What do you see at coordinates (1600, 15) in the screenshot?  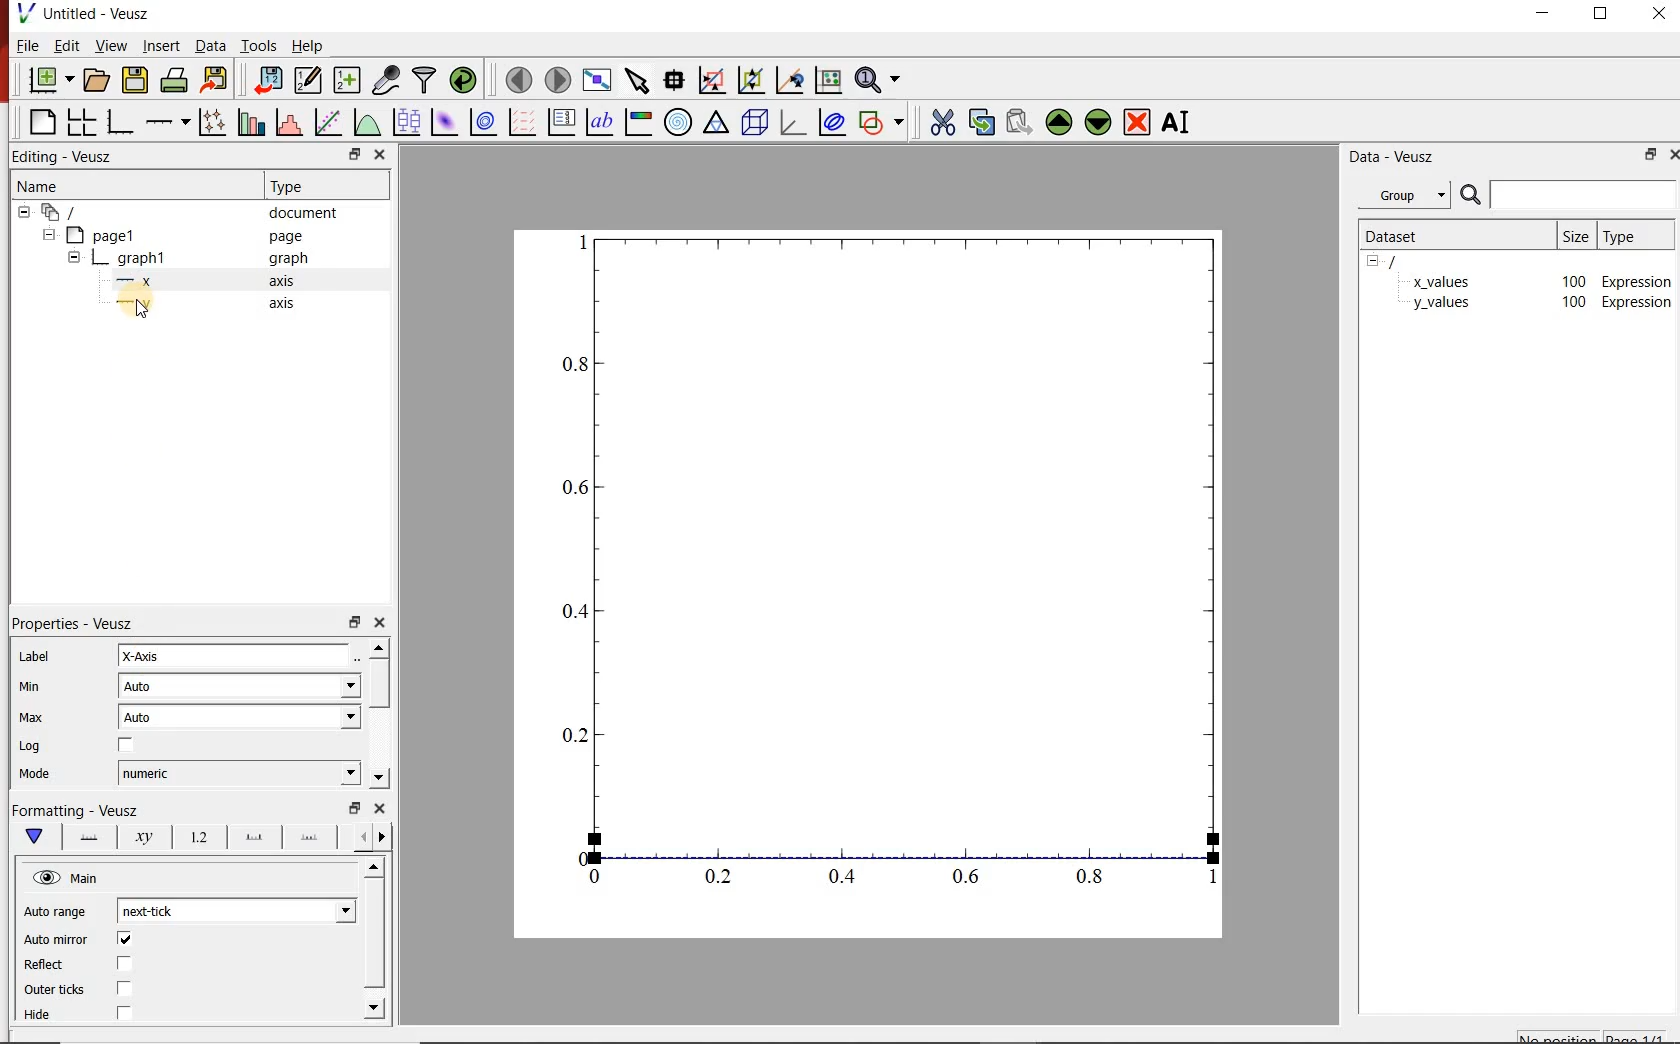 I see `restore down` at bounding box center [1600, 15].